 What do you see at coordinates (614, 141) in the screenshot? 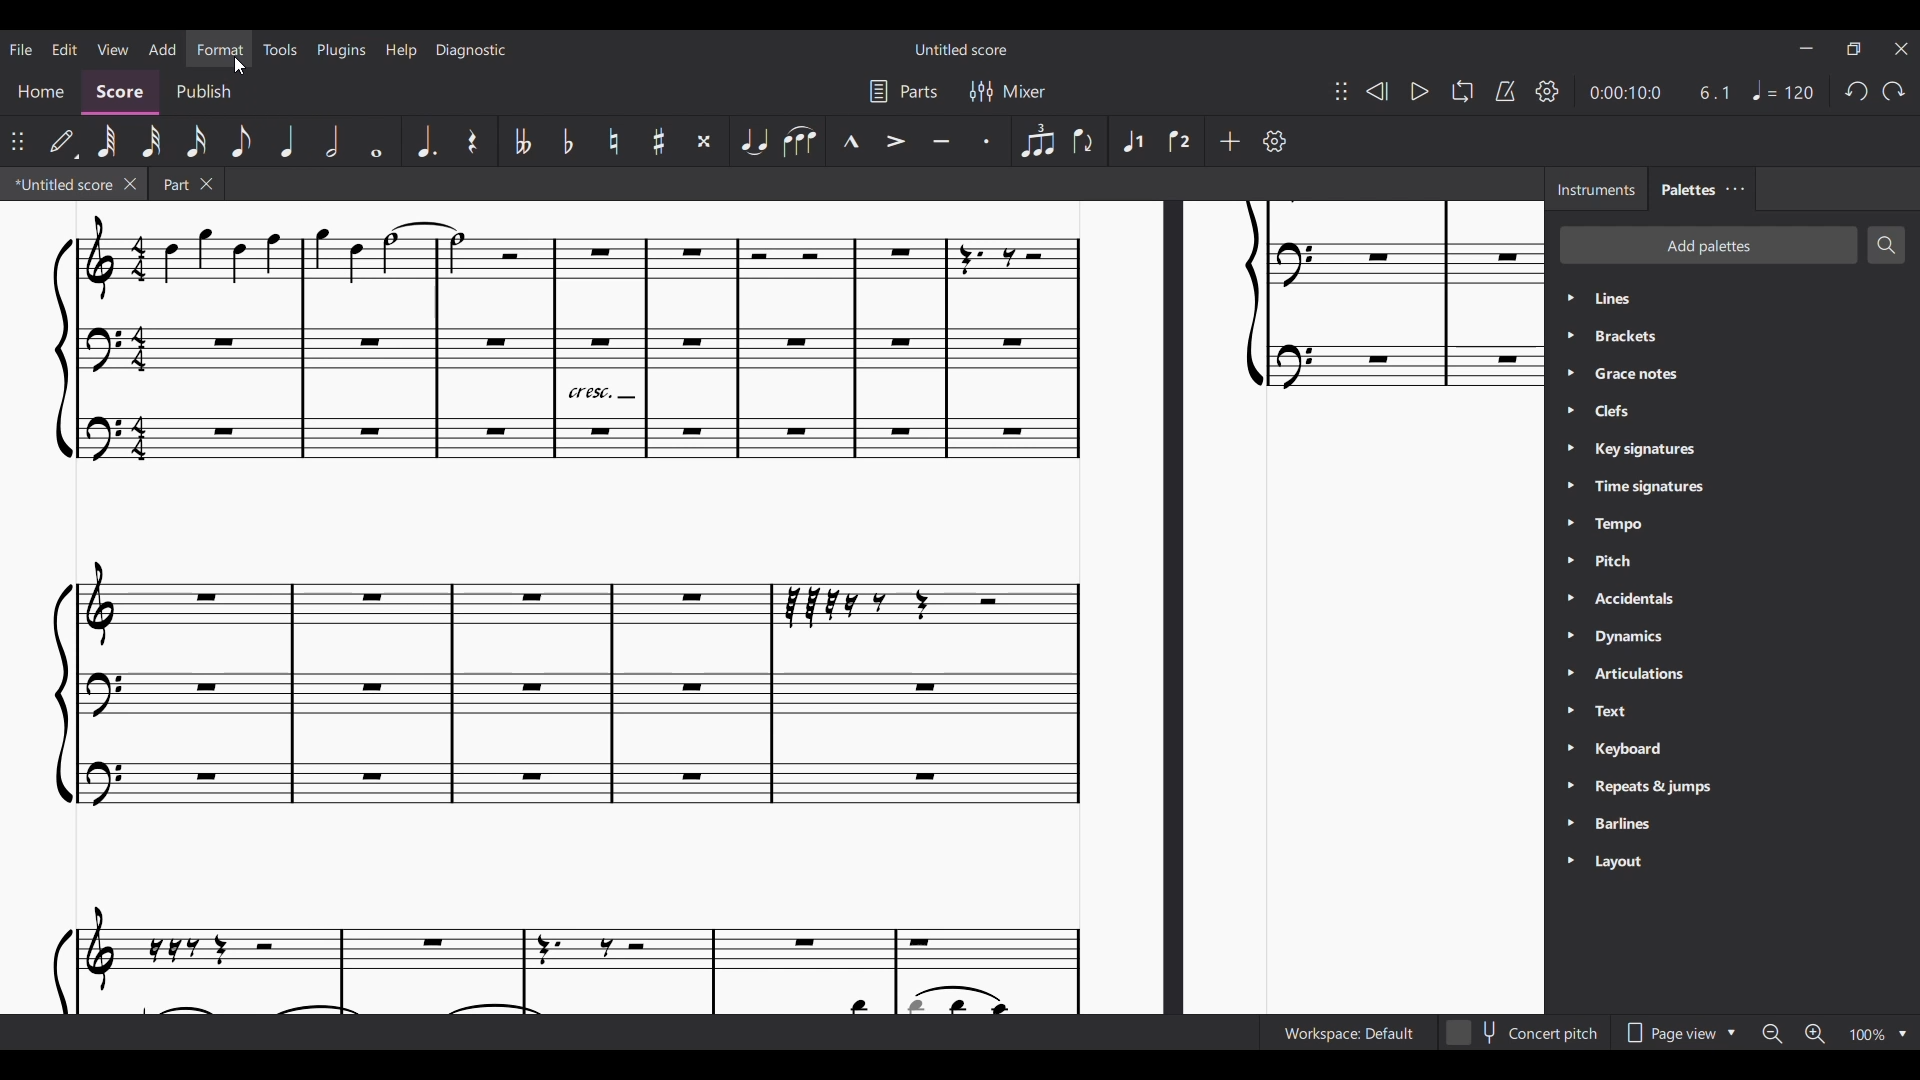
I see `Toggle natural` at bounding box center [614, 141].